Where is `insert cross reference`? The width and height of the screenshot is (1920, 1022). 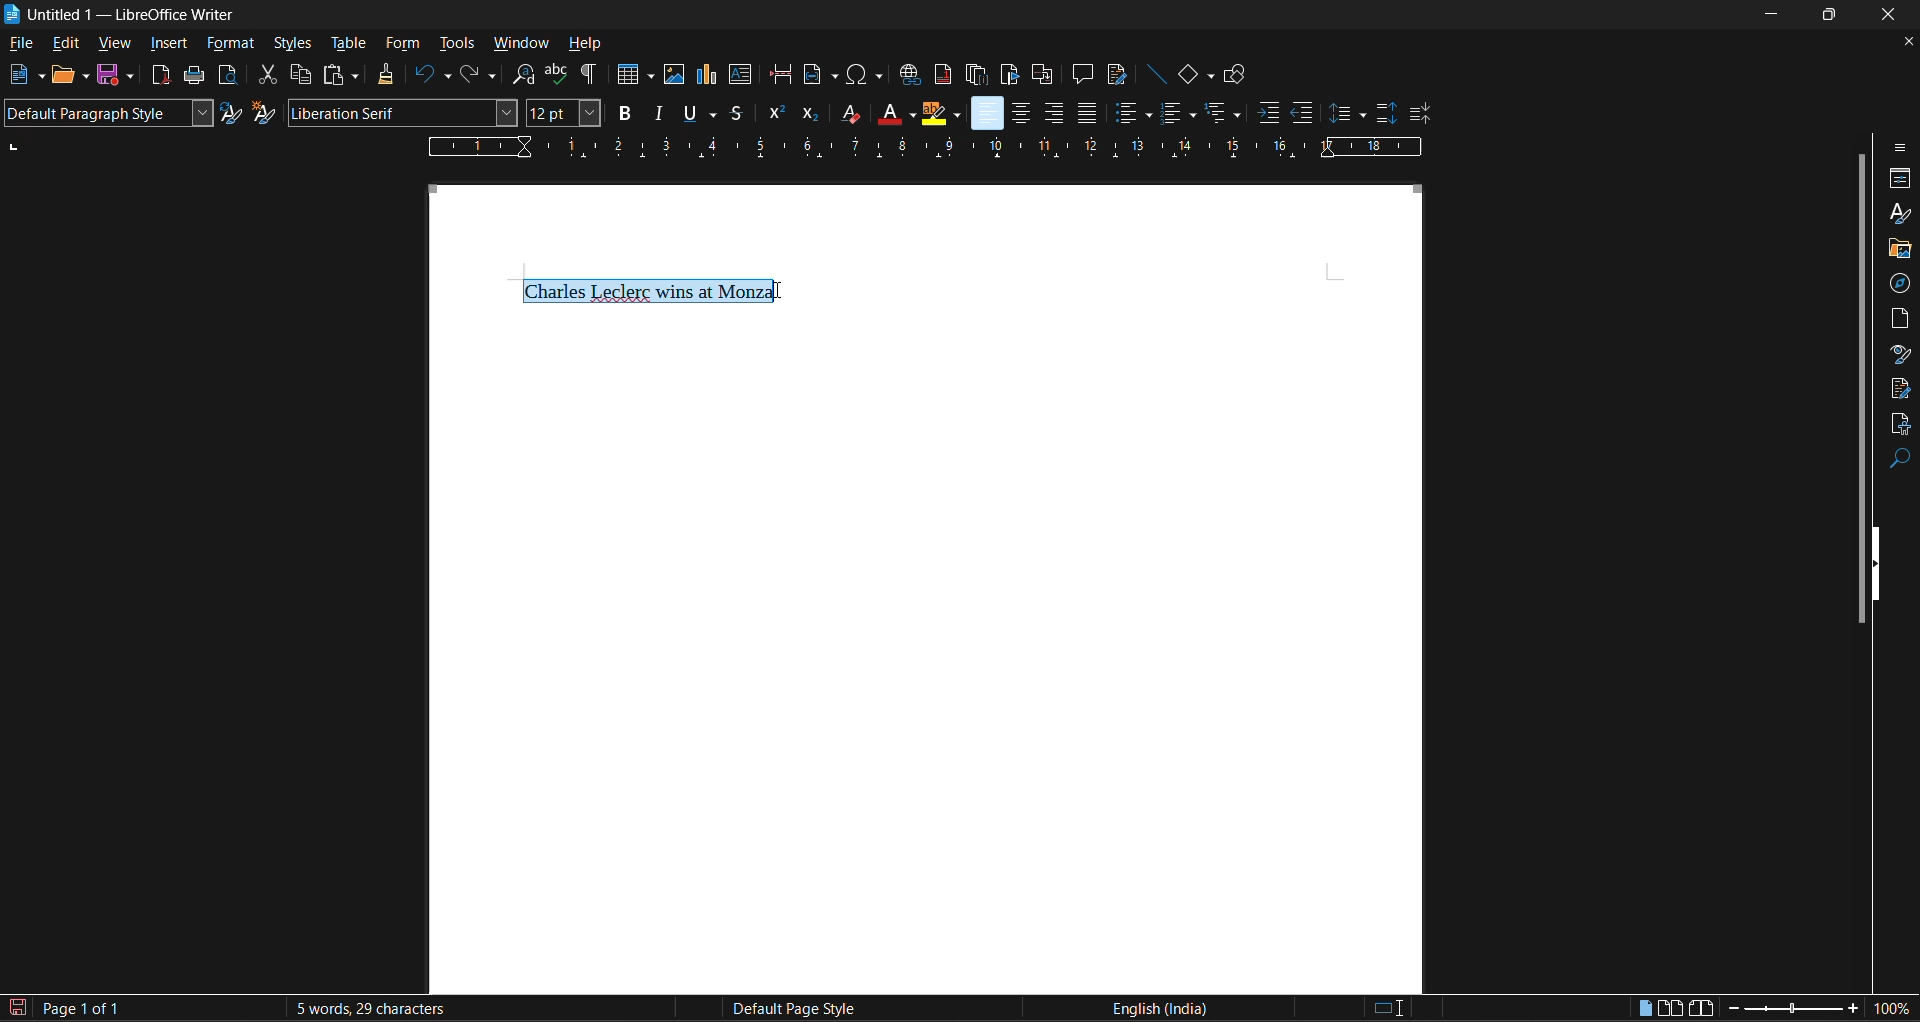 insert cross reference is located at coordinates (1043, 75).